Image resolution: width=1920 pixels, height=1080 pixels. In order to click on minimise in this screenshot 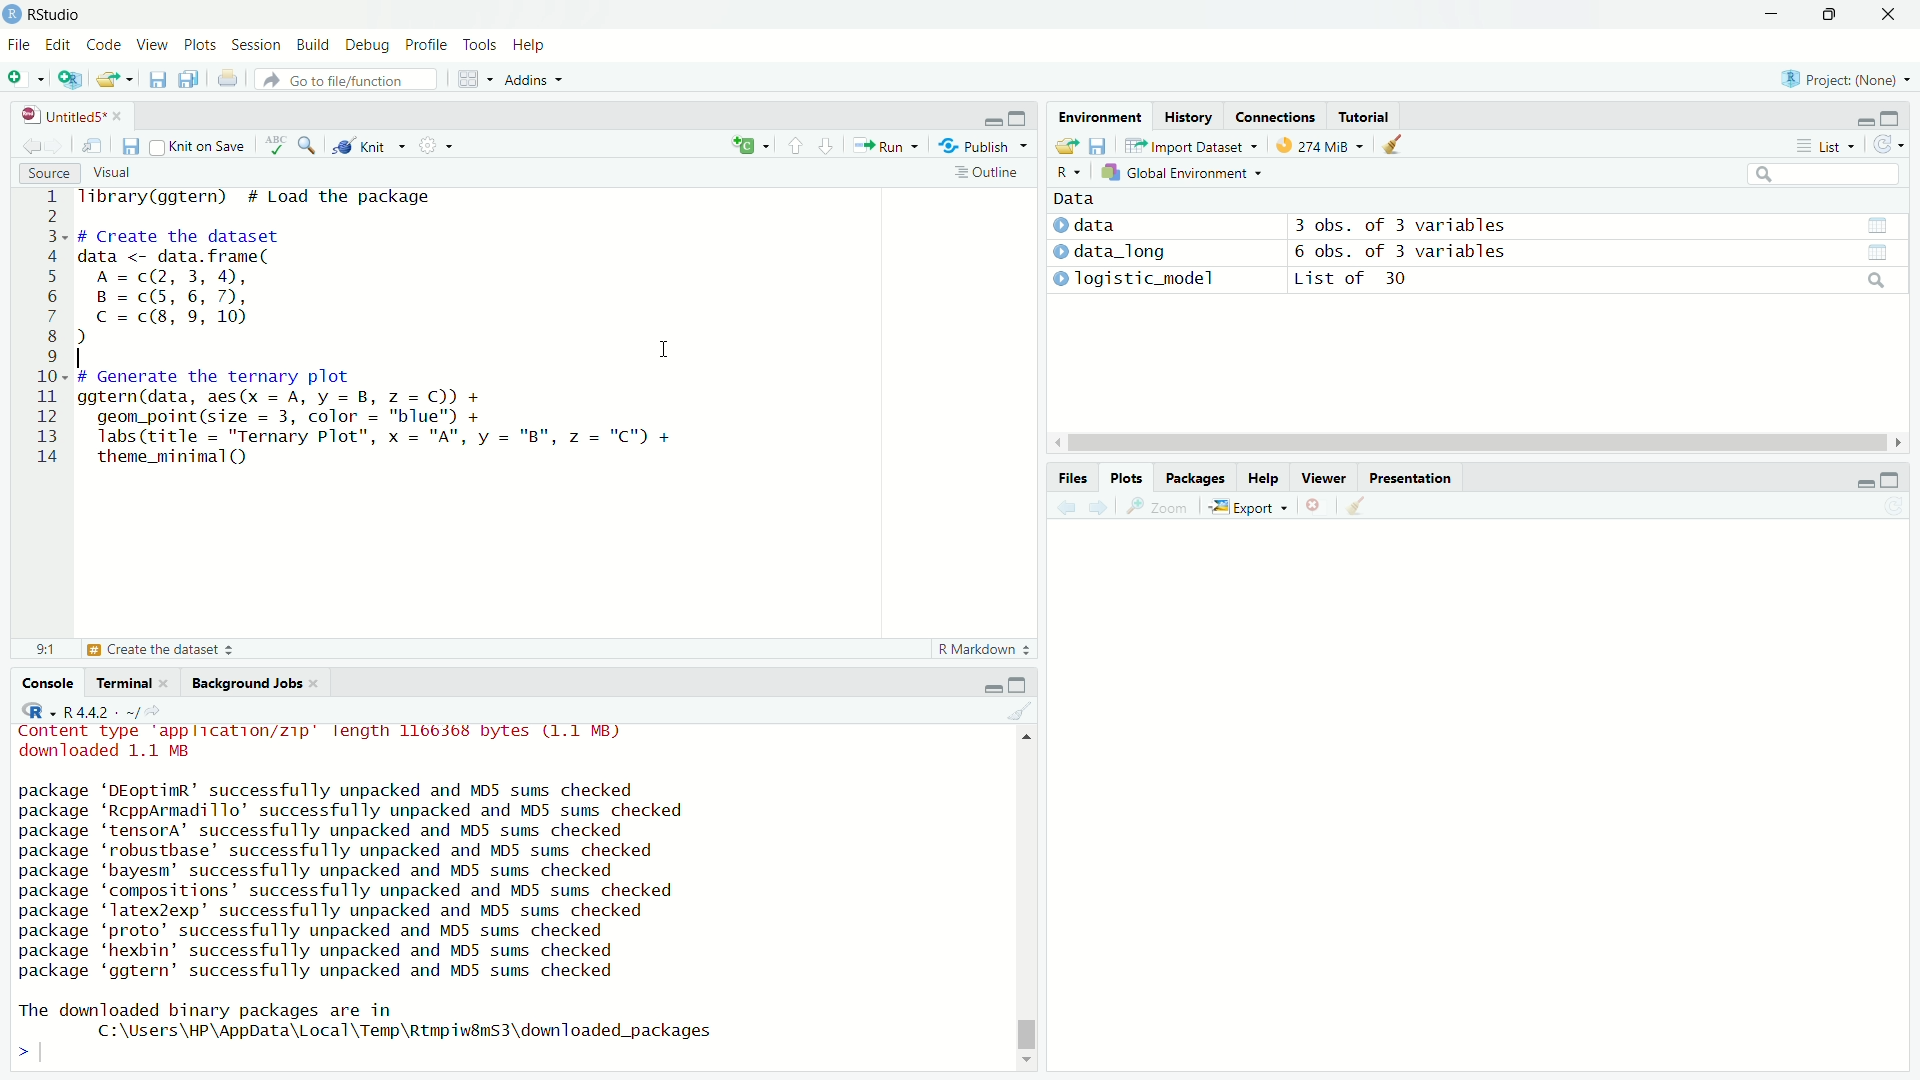, I will do `click(1855, 119)`.